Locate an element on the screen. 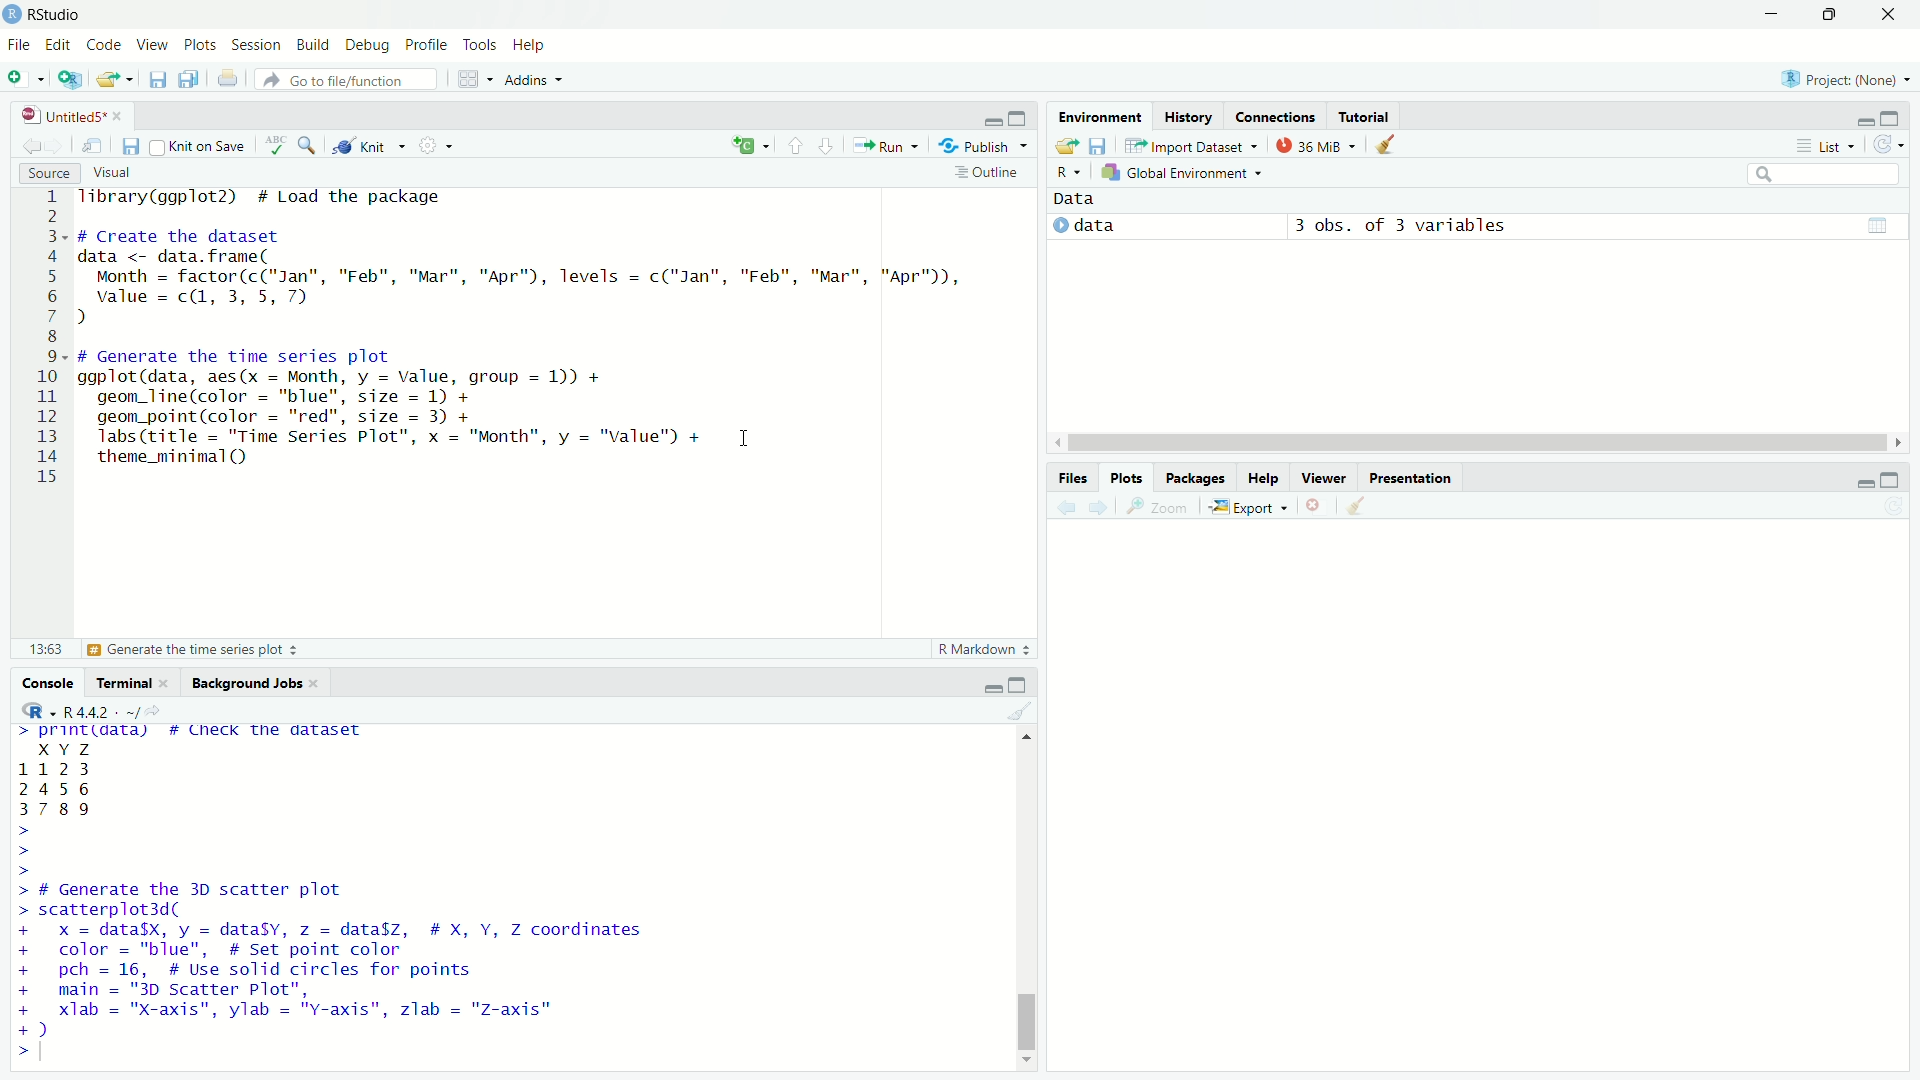  minimize is located at coordinates (1863, 482).